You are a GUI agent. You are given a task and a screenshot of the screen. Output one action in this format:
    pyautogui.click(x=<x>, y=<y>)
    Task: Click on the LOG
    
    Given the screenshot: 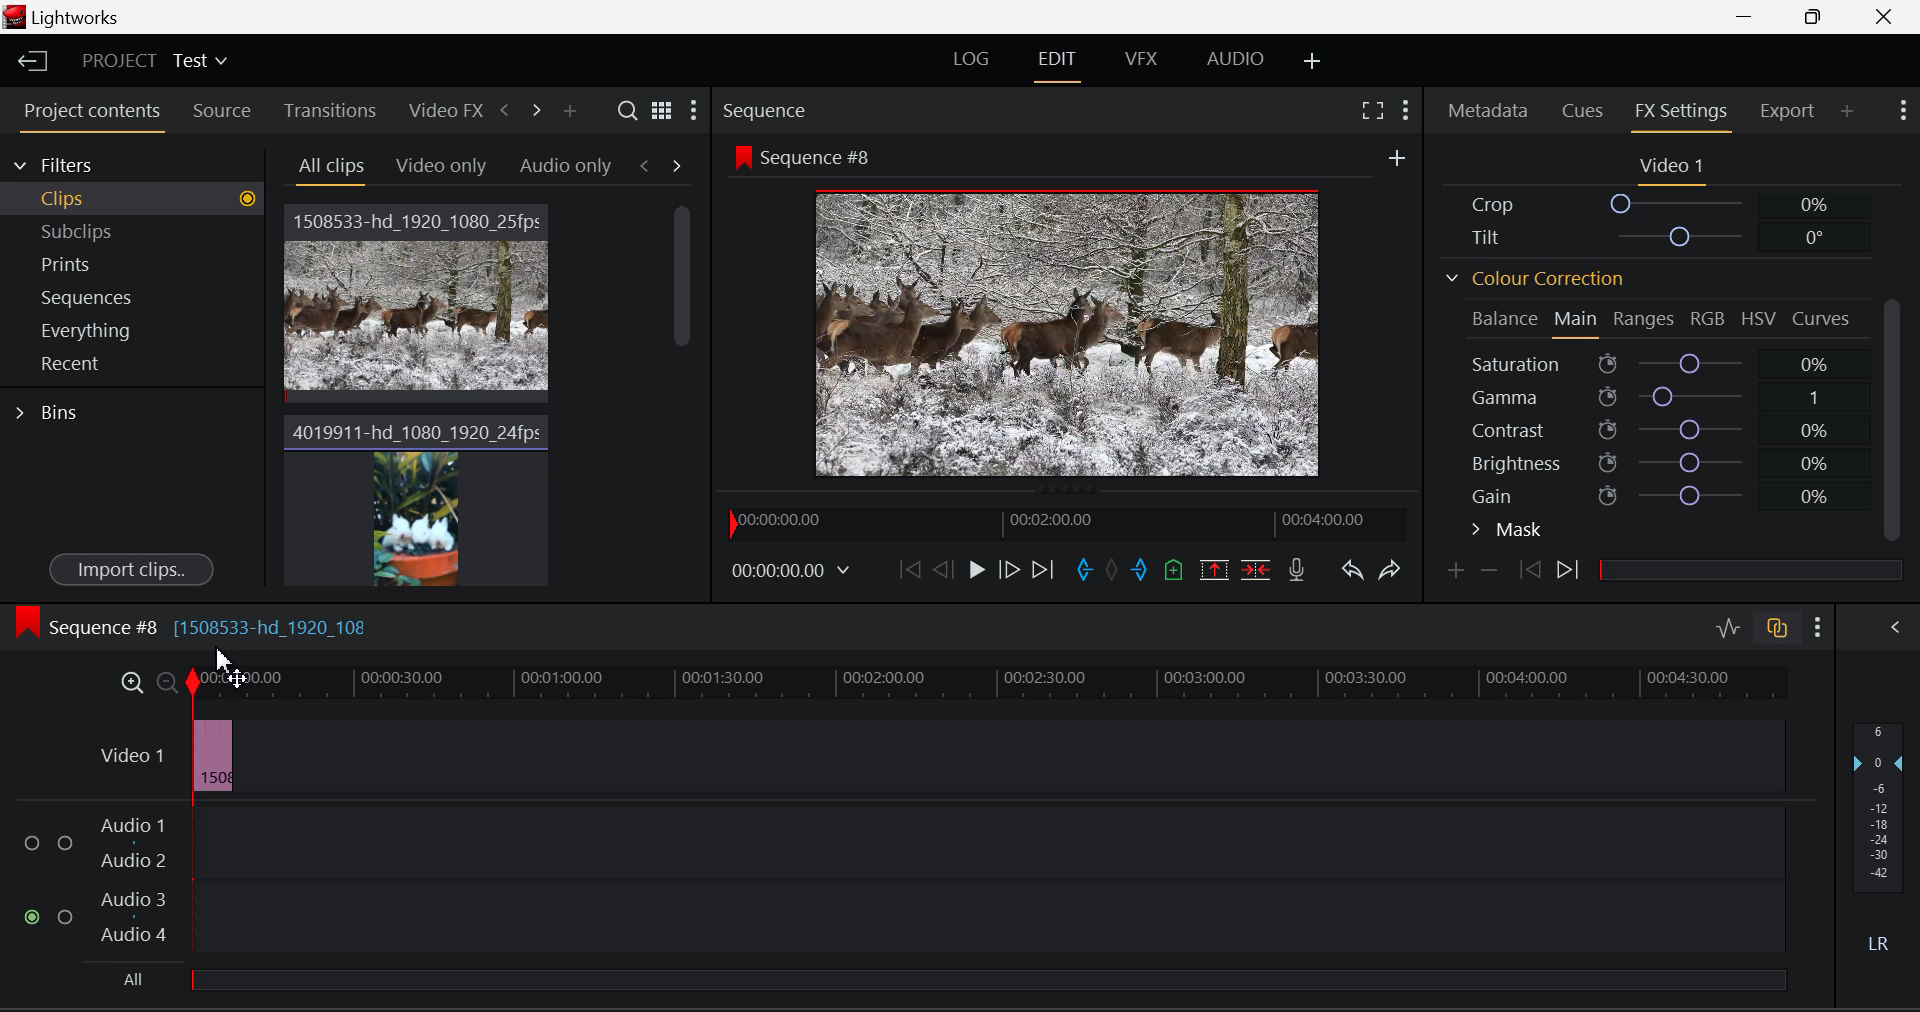 What is the action you would take?
    pyautogui.click(x=974, y=58)
    